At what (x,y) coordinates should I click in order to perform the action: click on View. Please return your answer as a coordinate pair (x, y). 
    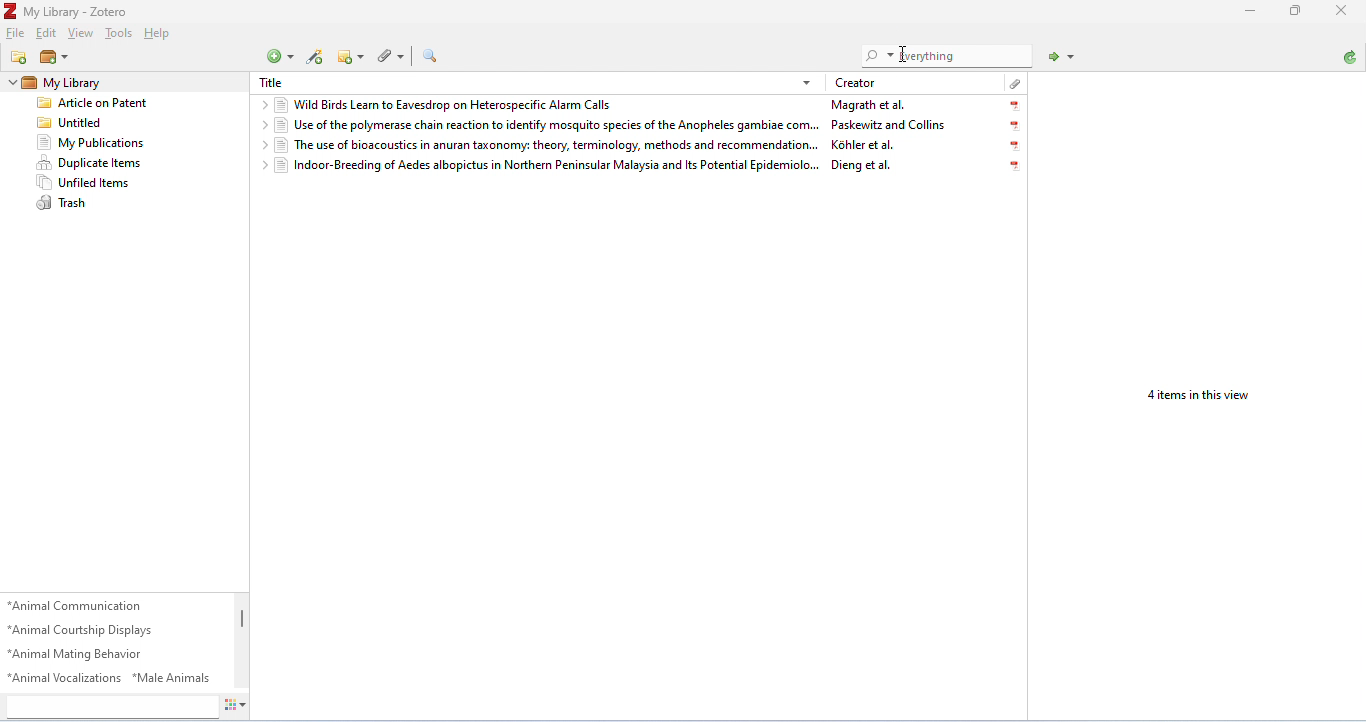
    Looking at the image, I should click on (83, 32).